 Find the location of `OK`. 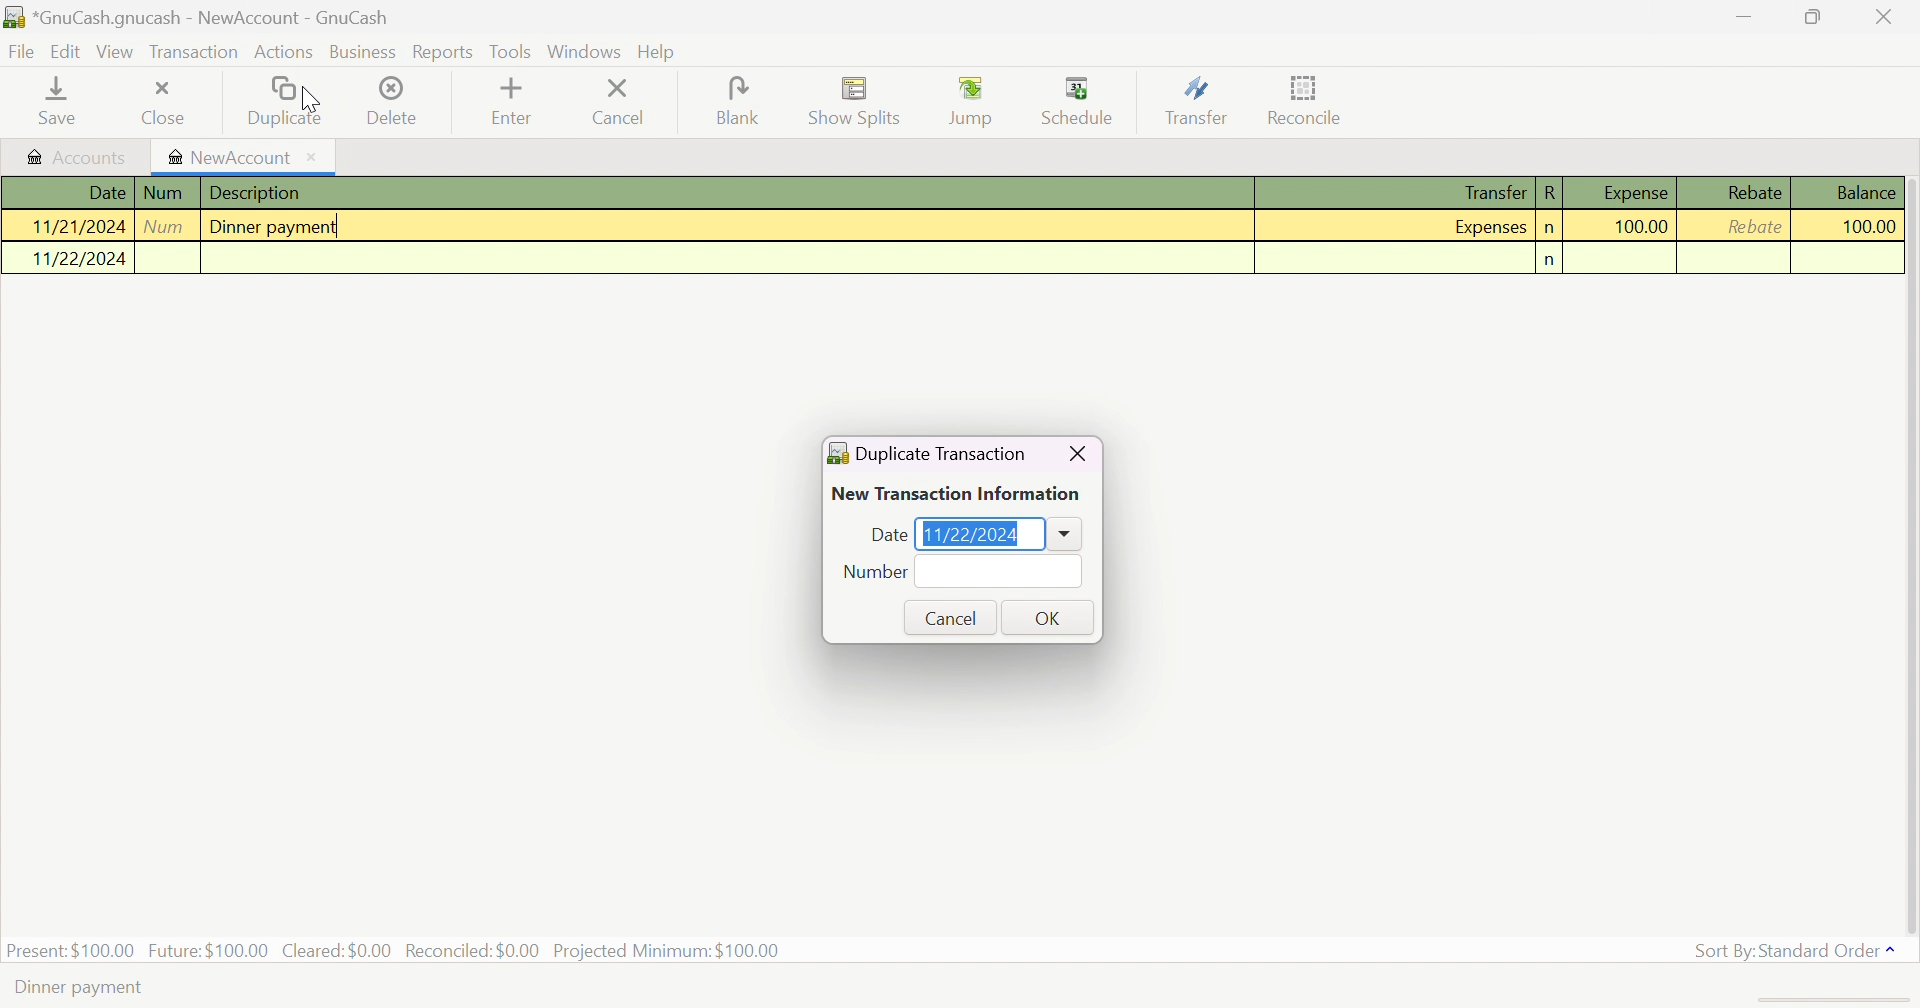

OK is located at coordinates (1049, 617).